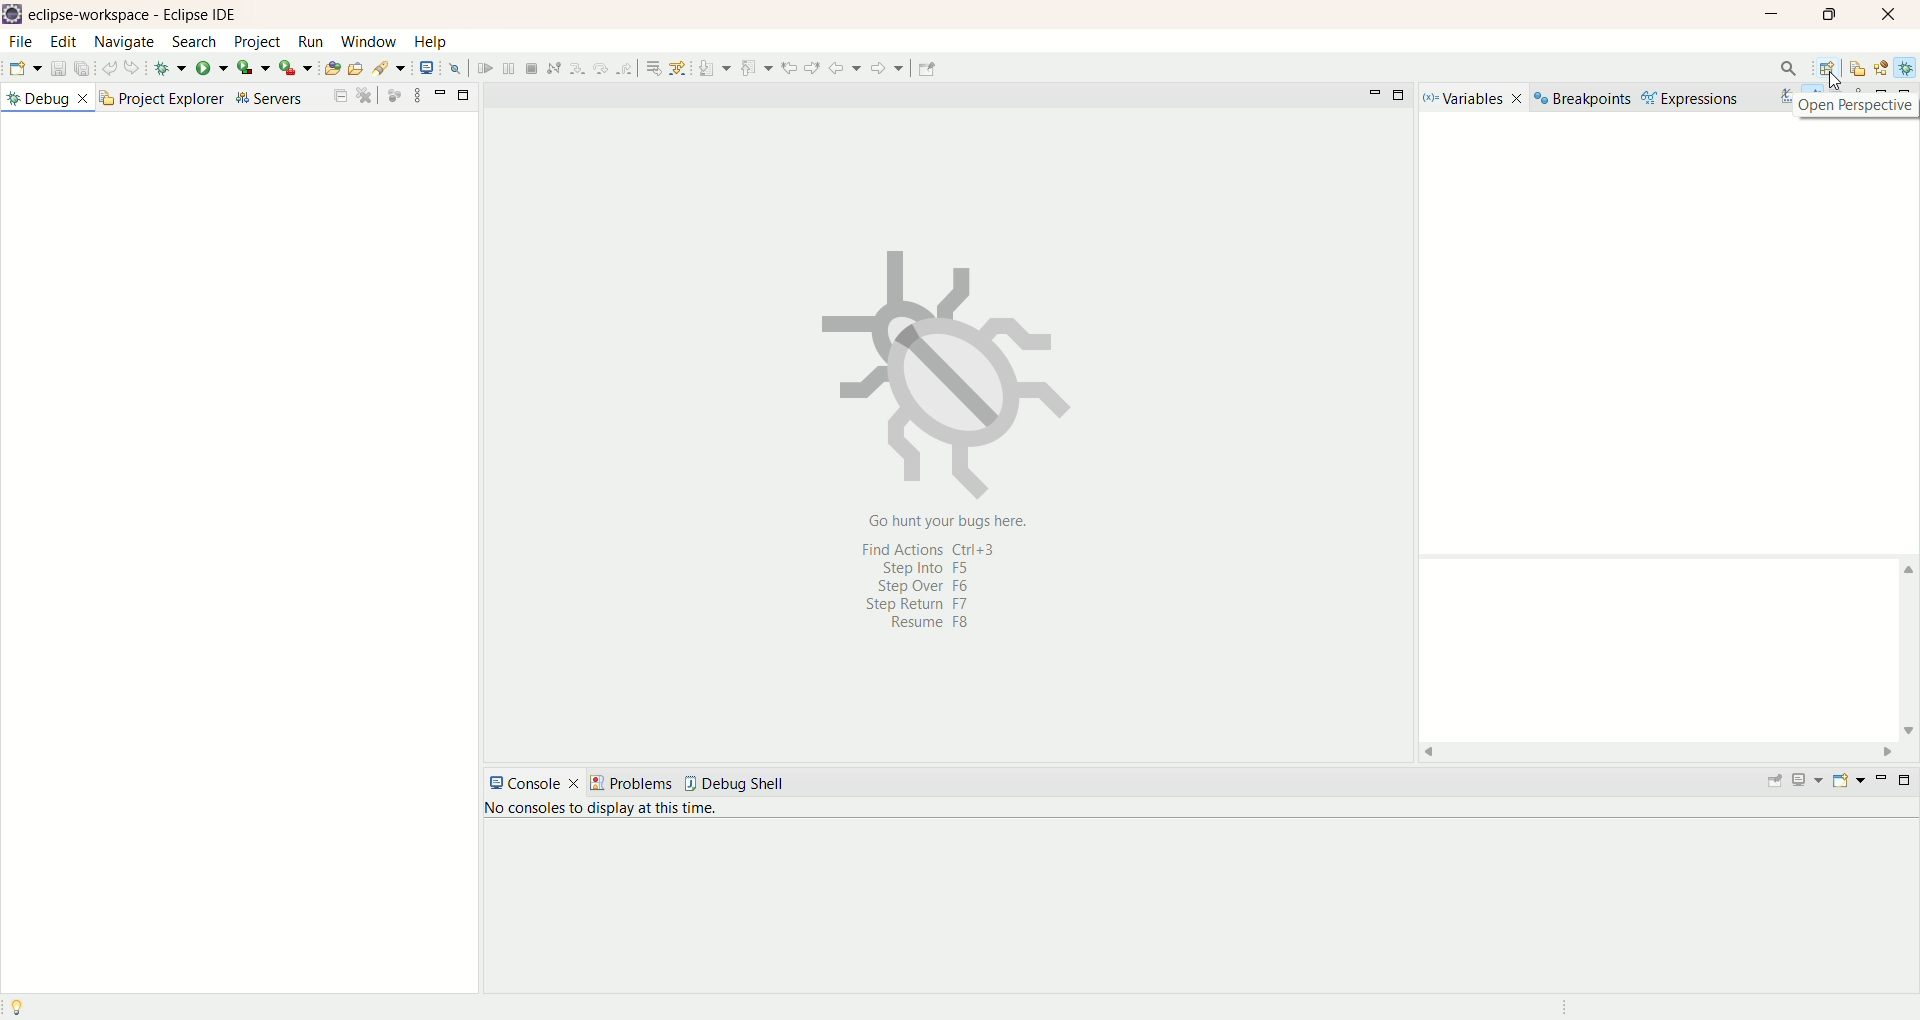  What do you see at coordinates (1785, 67) in the screenshot?
I see `search` at bounding box center [1785, 67].